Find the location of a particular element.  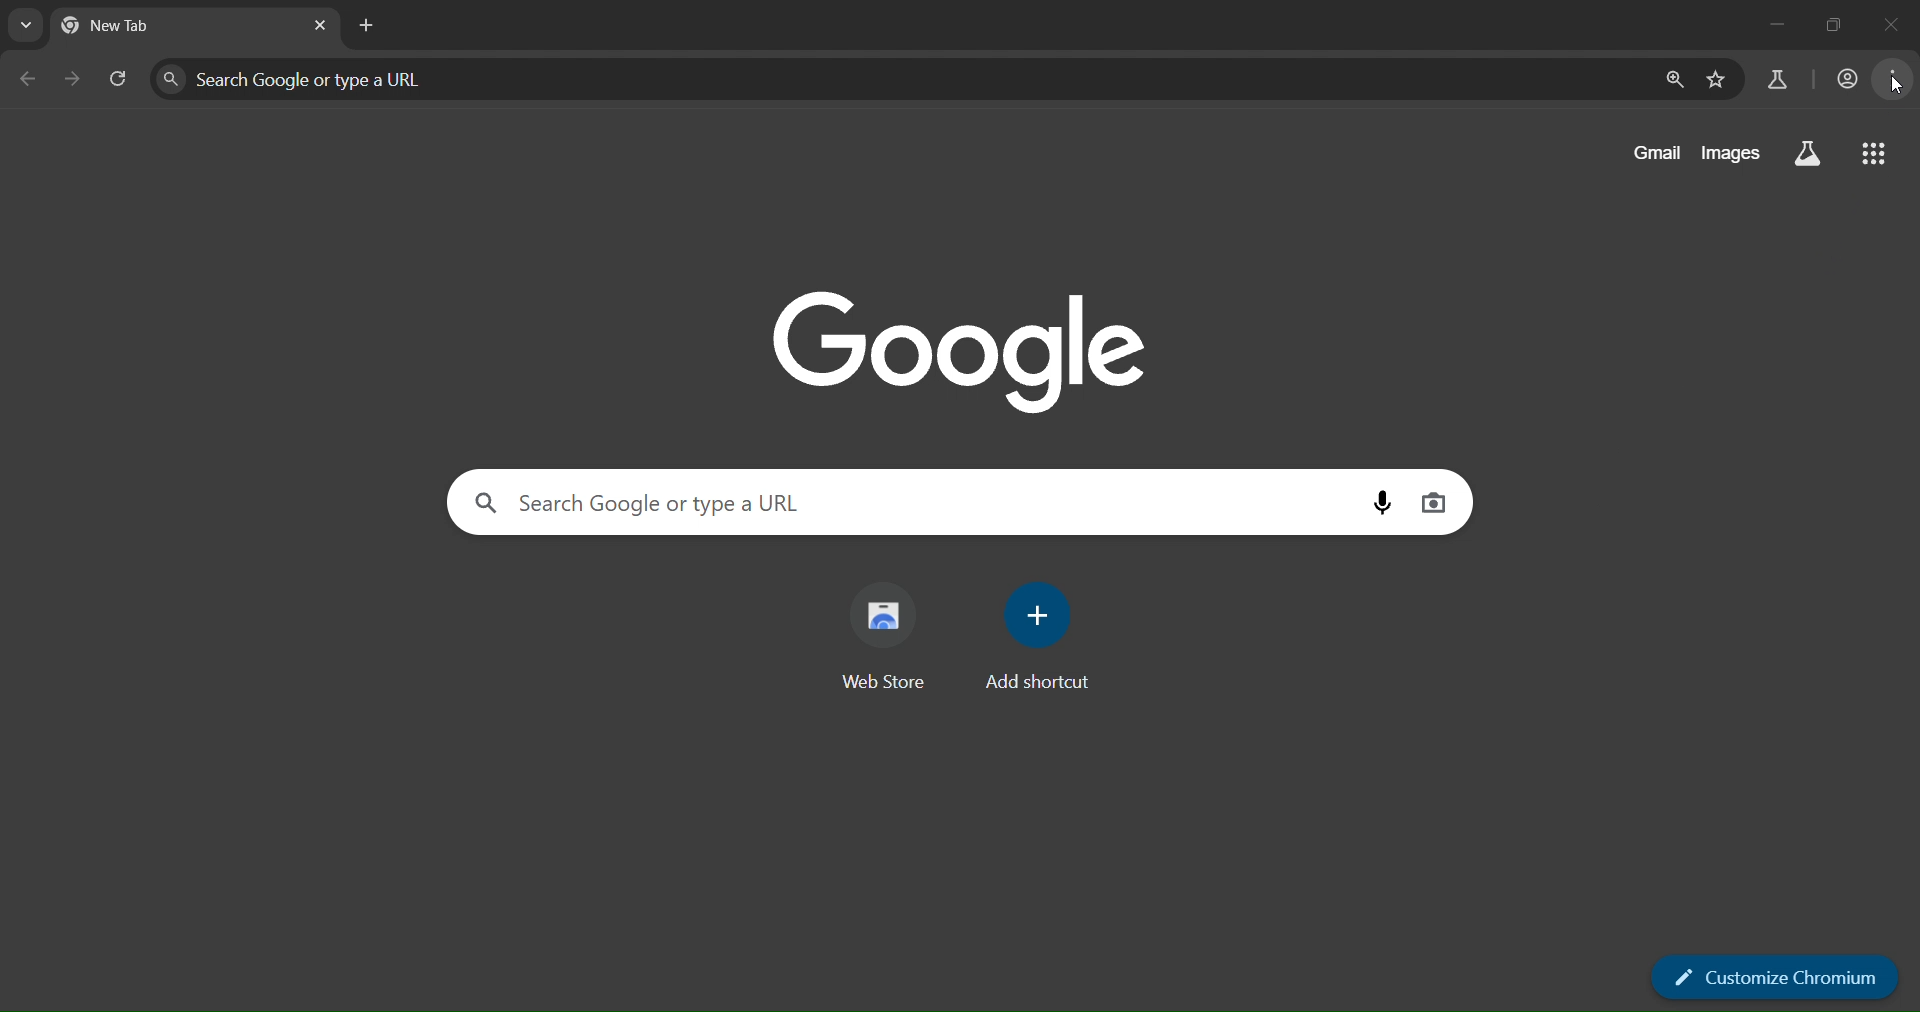

images is located at coordinates (1732, 153).